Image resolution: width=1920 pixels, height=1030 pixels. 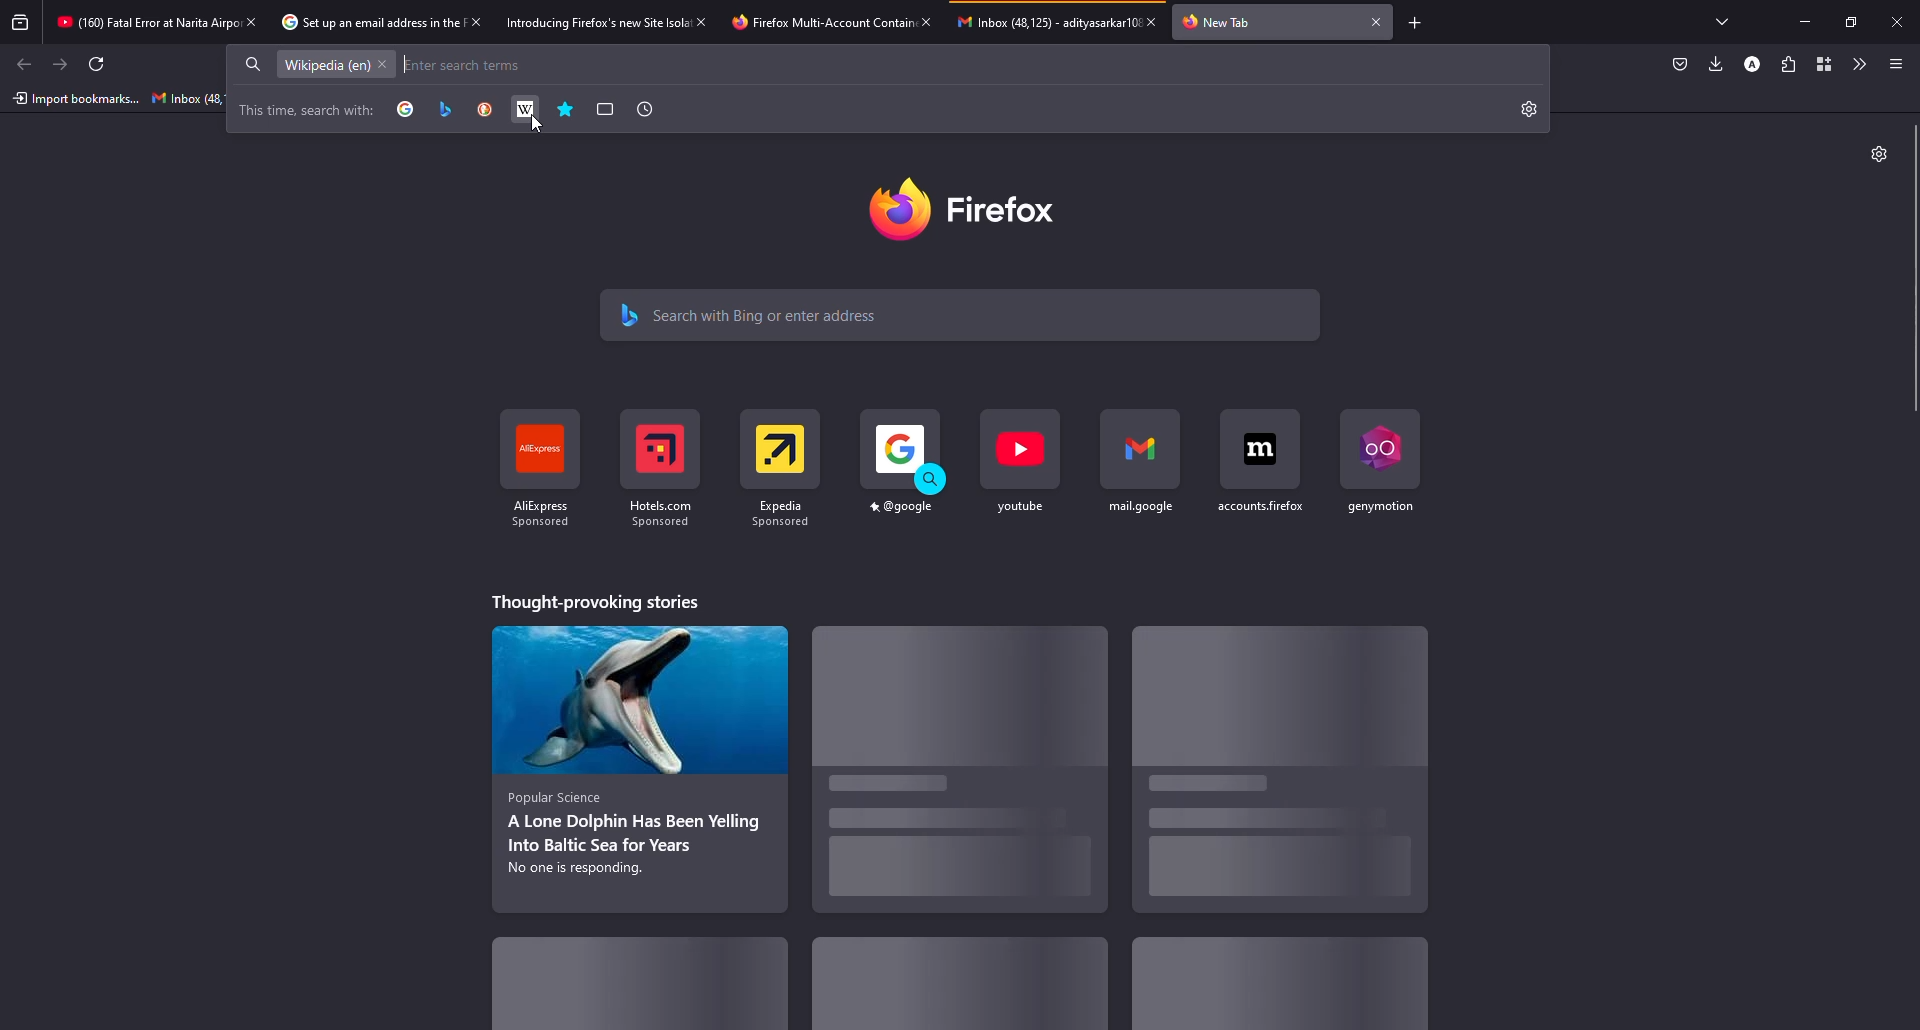 What do you see at coordinates (644, 109) in the screenshot?
I see `history` at bounding box center [644, 109].